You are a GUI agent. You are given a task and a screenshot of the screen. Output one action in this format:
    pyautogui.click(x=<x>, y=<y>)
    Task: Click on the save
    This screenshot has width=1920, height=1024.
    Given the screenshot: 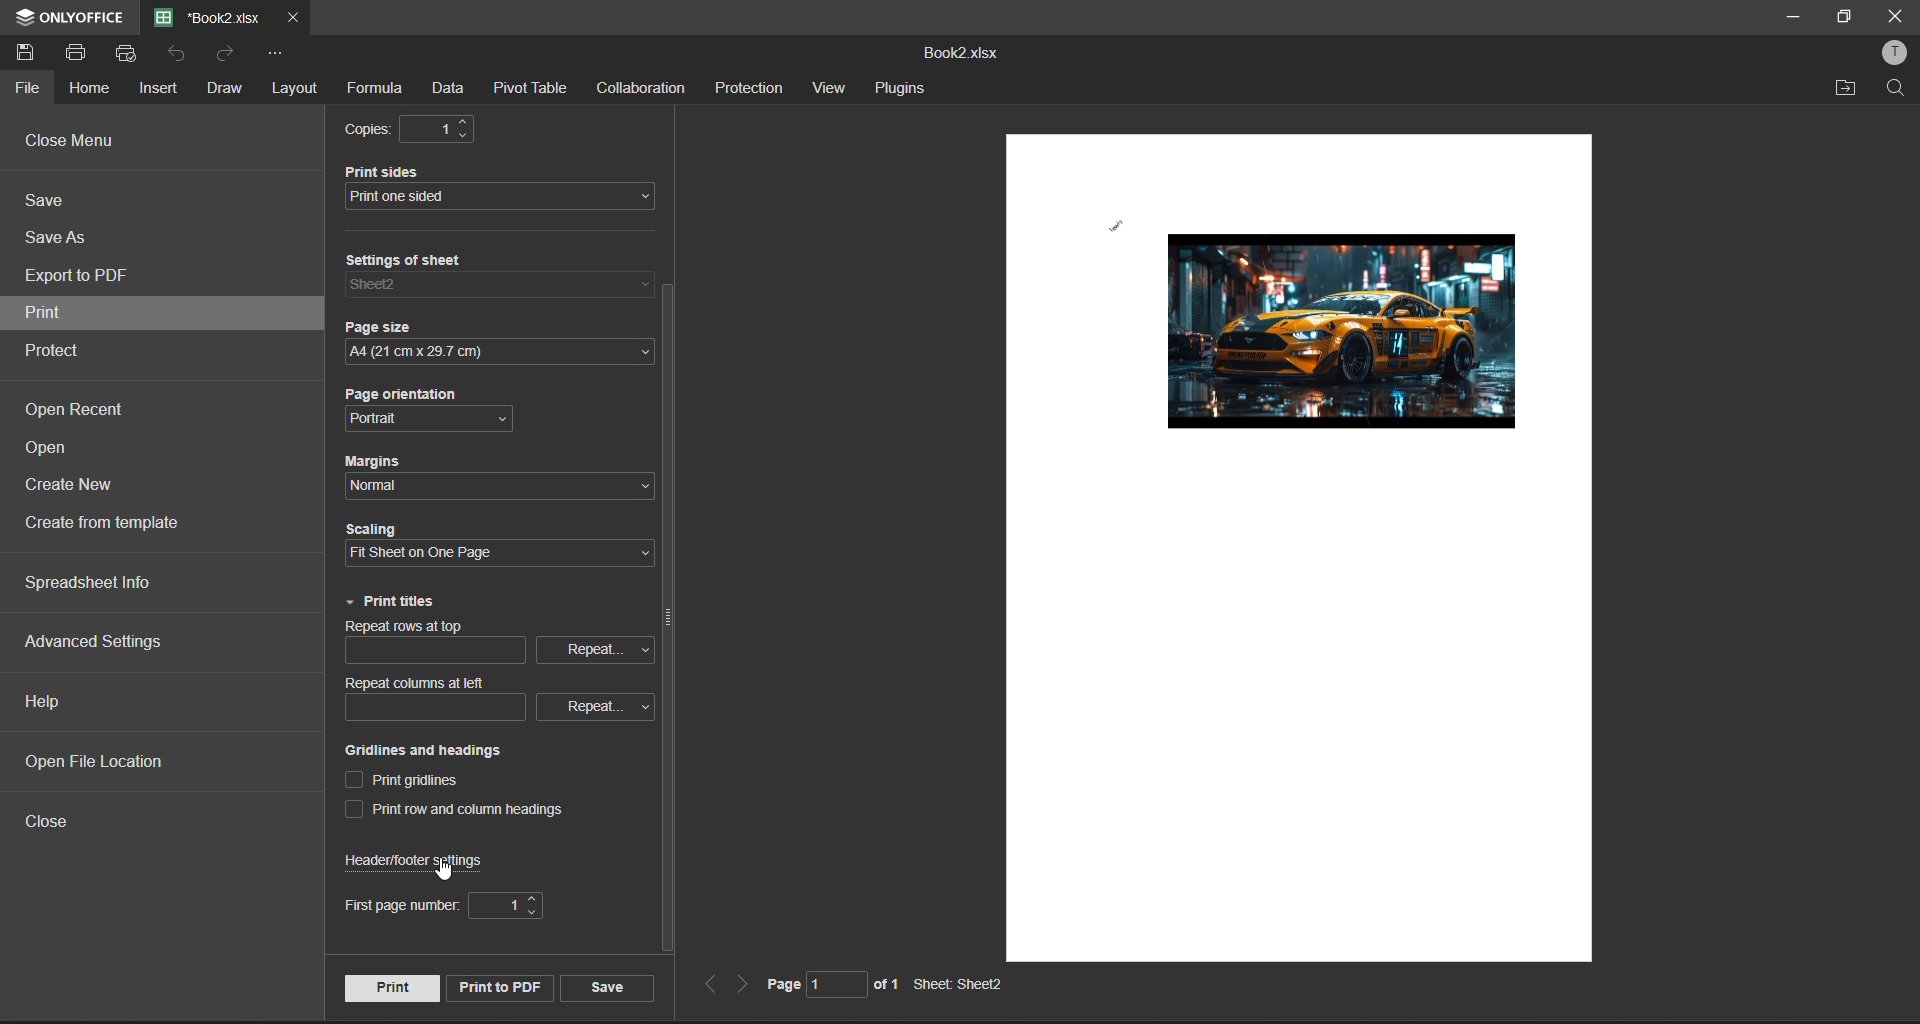 What is the action you would take?
    pyautogui.click(x=50, y=205)
    